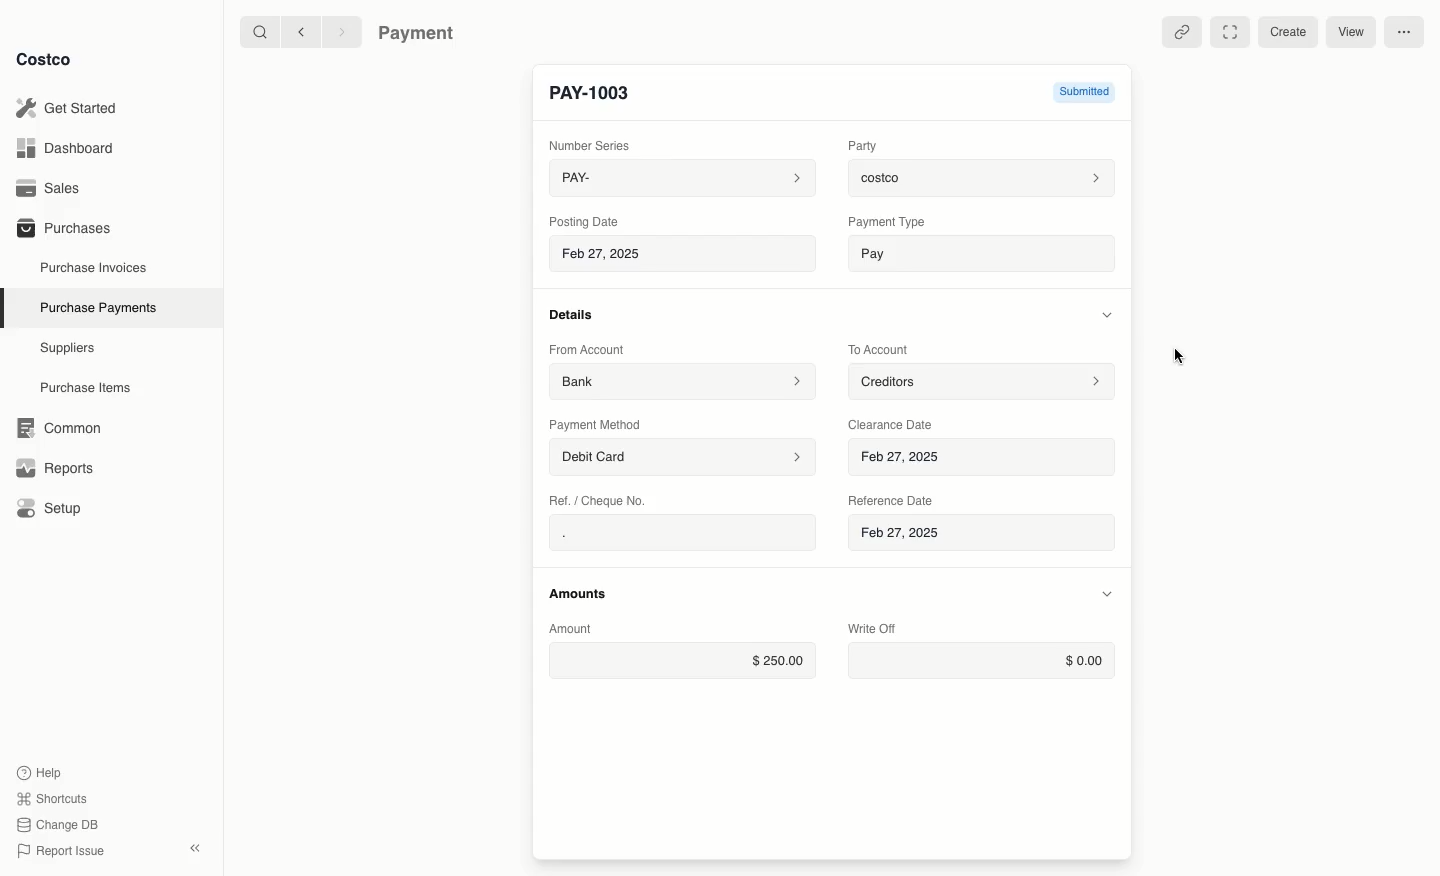 The image size is (1440, 876). What do you see at coordinates (97, 306) in the screenshot?
I see `Purchase Payments` at bounding box center [97, 306].